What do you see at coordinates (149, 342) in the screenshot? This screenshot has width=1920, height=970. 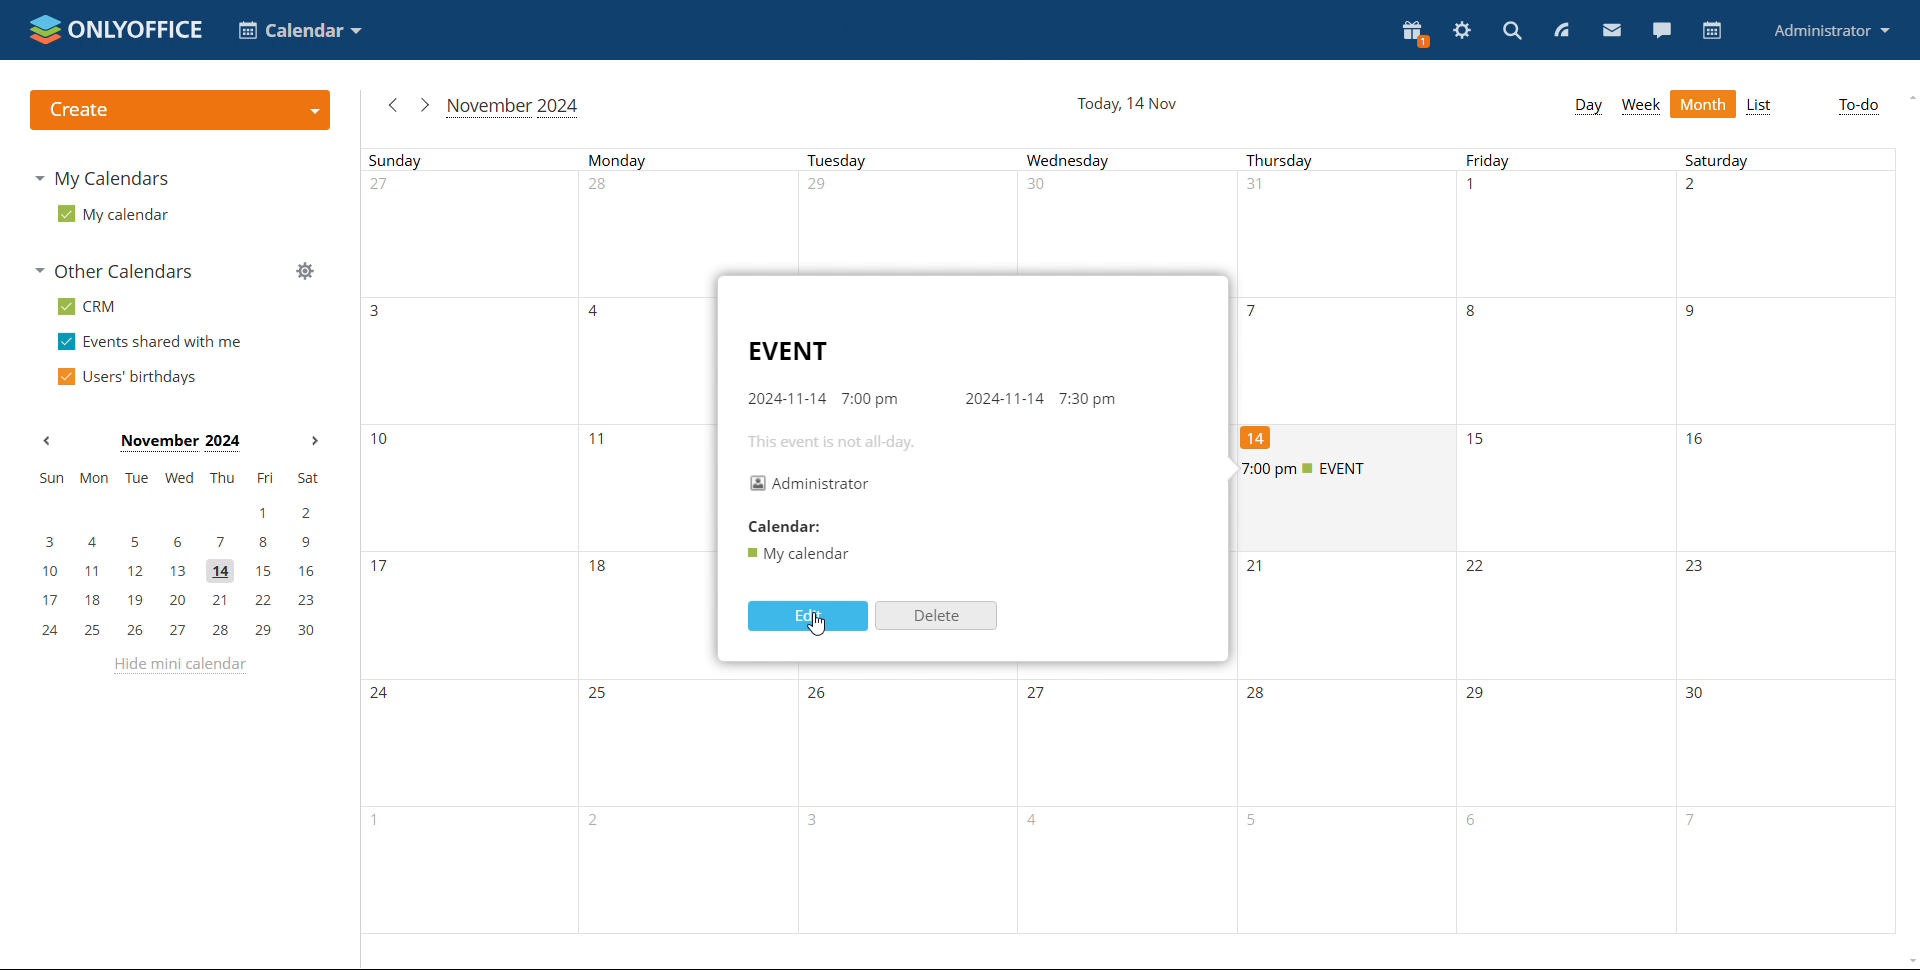 I see `events shared with me` at bounding box center [149, 342].